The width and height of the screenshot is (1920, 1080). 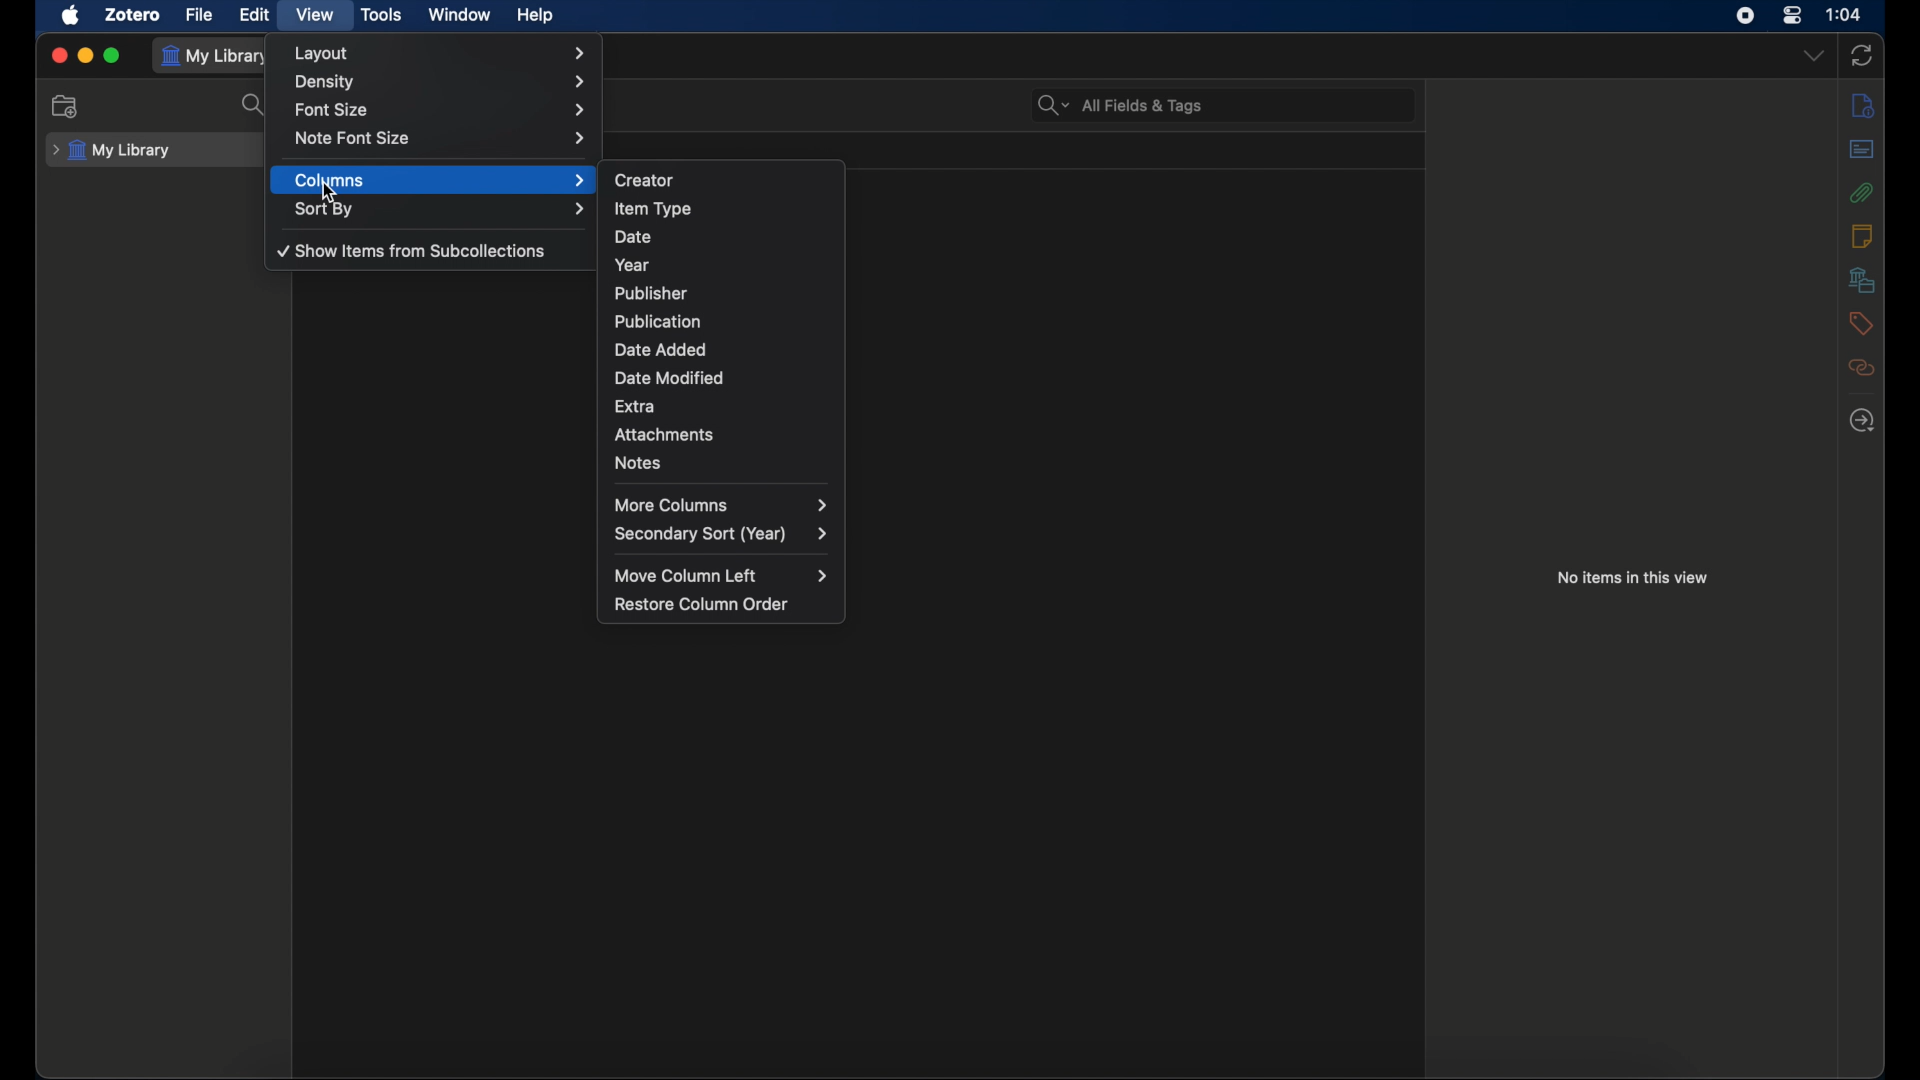 What do you see at coordinates (85, 55) in the screenshot?
I see `minimize` at bounding box center [85, 55].